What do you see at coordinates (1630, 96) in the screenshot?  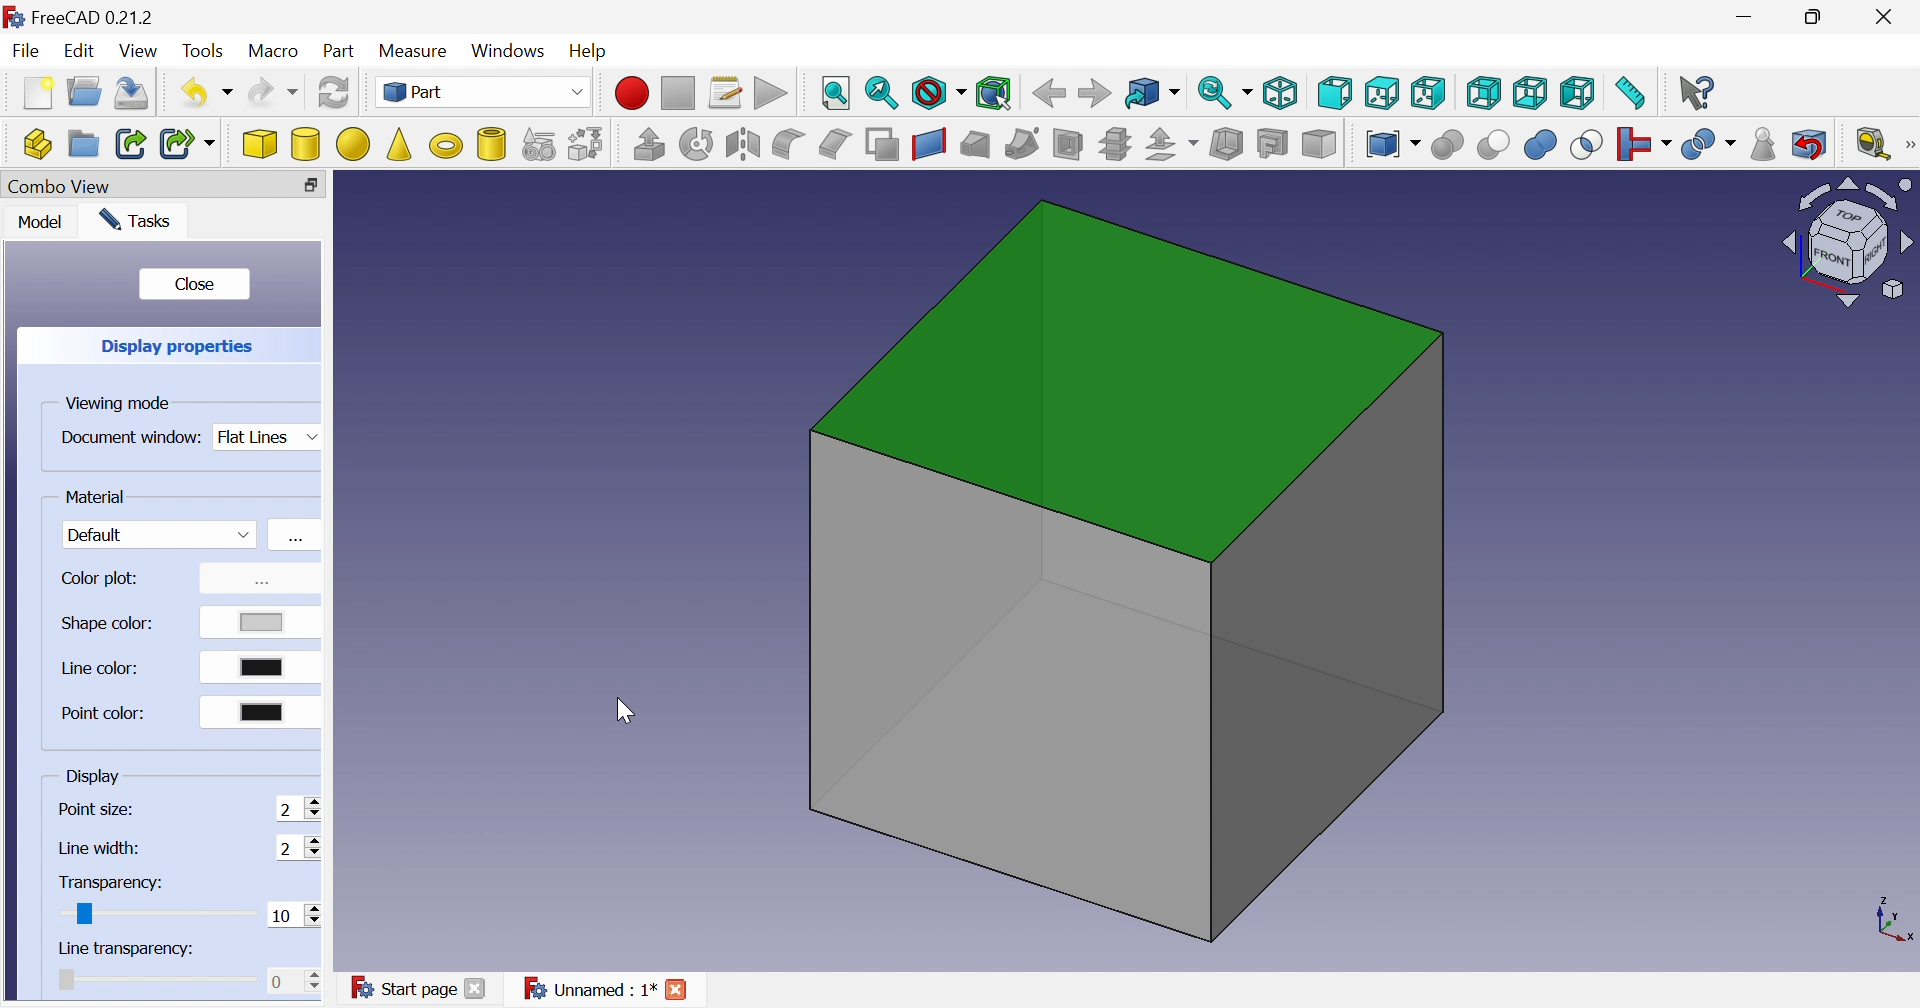 I see `Measure distance` at bounding box center [1630, 96].